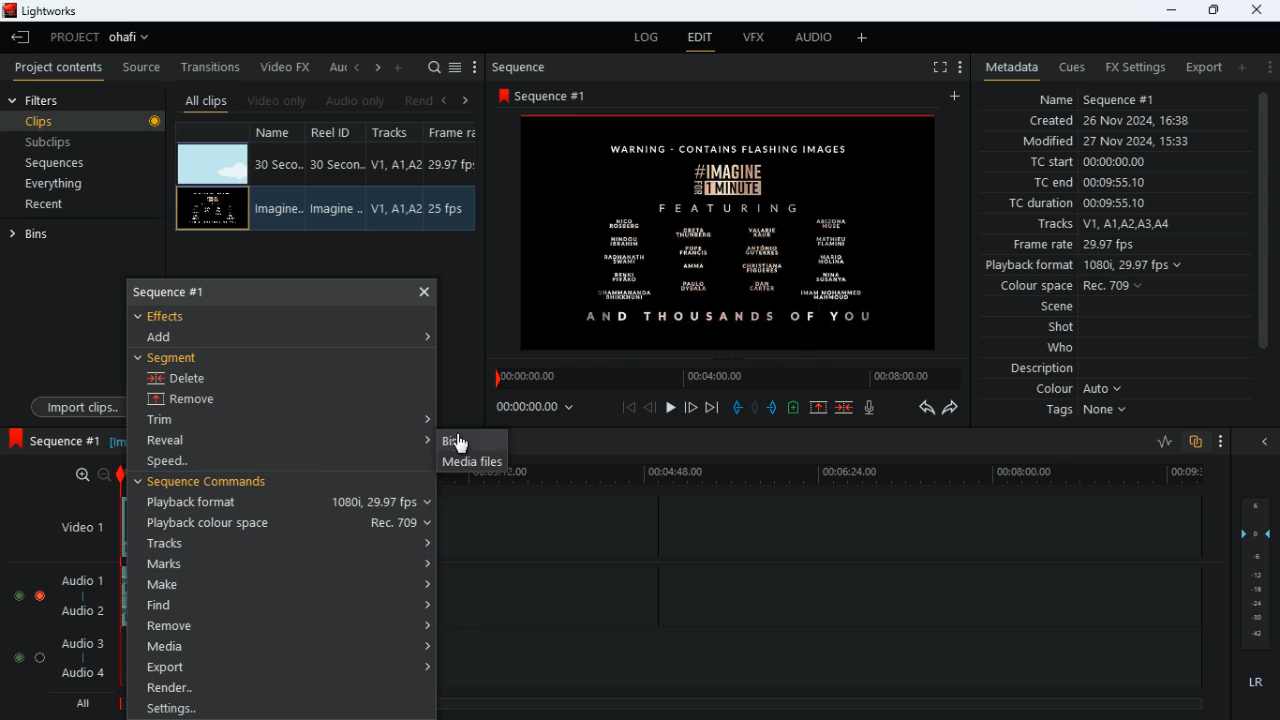  I want to click on cues, so click(1073, 68).